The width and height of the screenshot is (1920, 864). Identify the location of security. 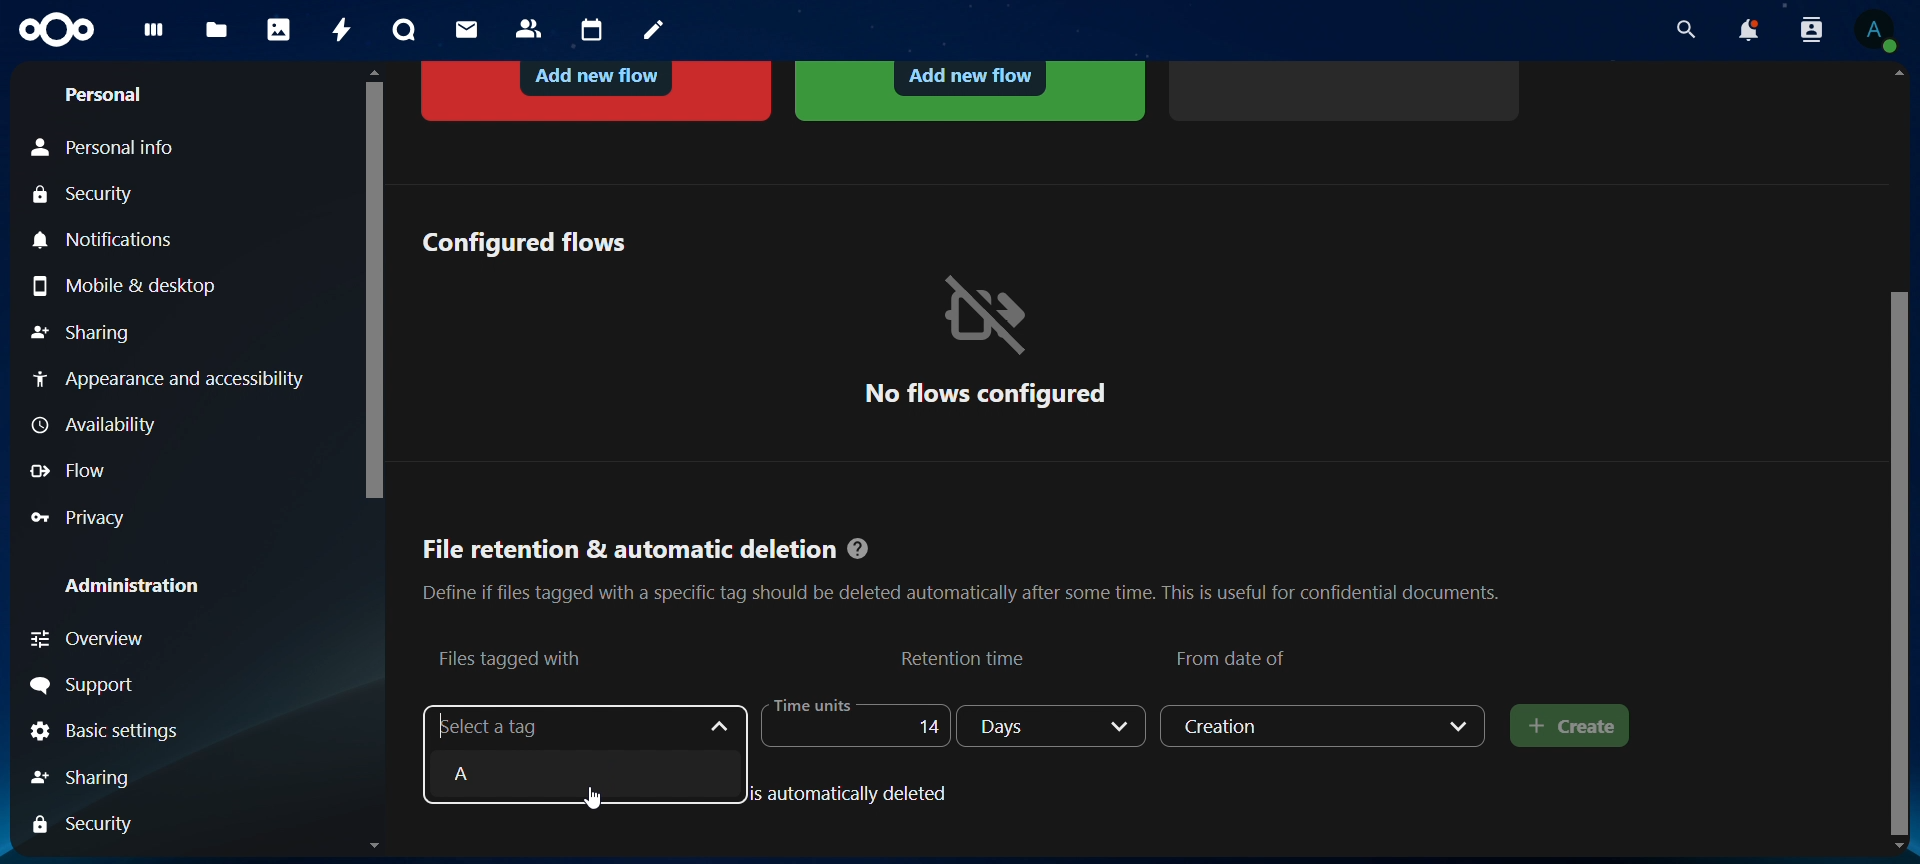
(89, 196).